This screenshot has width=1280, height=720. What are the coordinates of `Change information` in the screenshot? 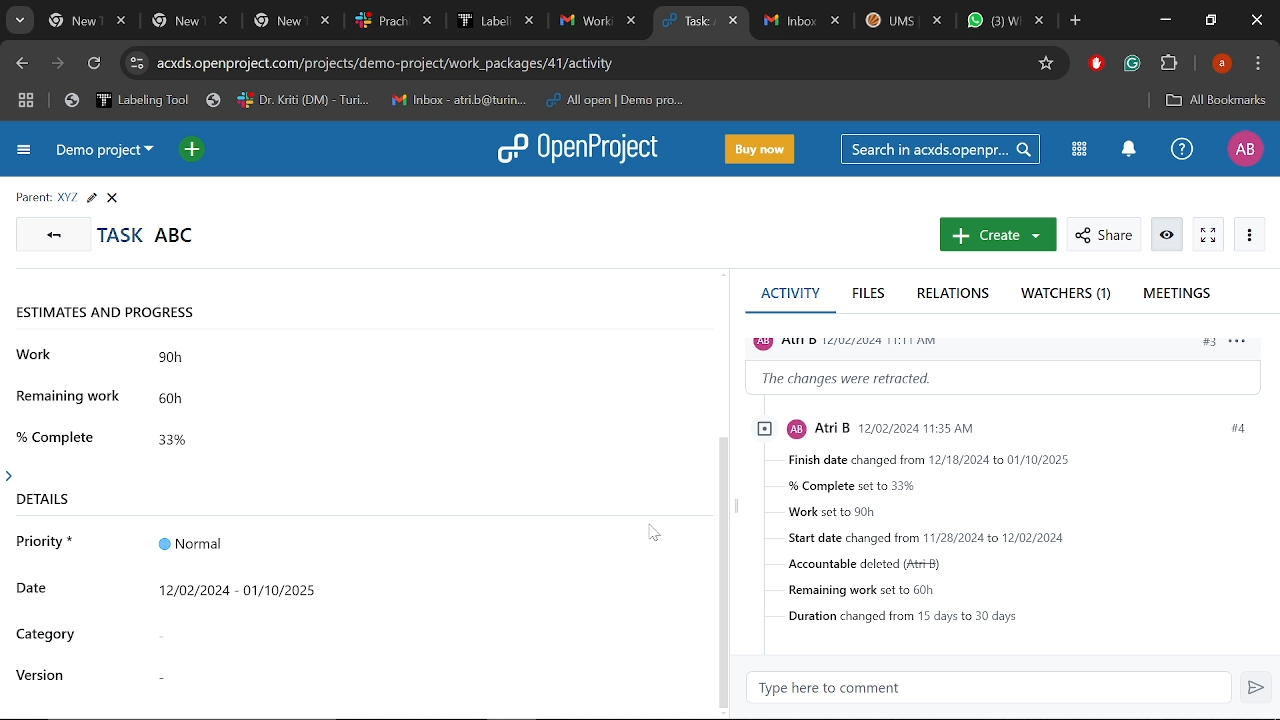 It's located at (1006, 377).